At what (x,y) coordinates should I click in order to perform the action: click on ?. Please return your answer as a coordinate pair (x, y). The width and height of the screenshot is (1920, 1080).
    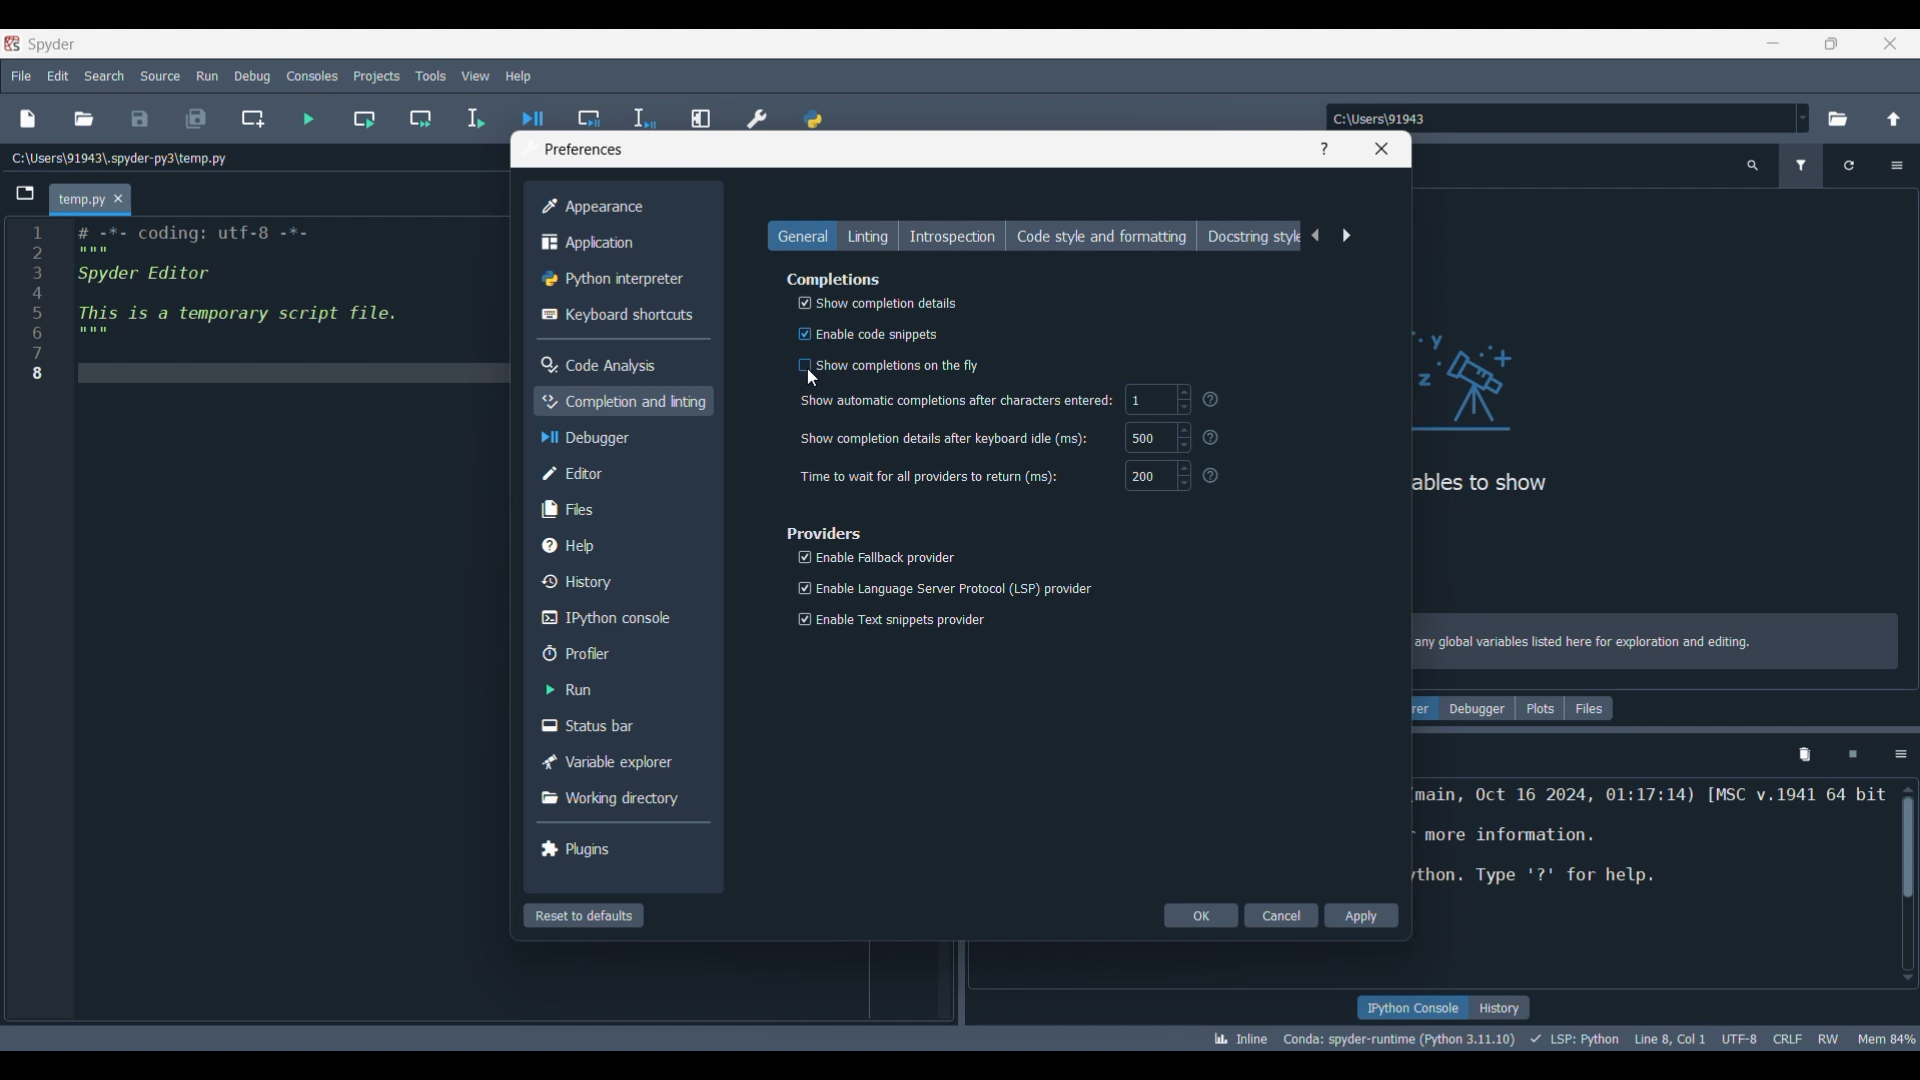
    Looking at the image, I should click on (1215, 437).